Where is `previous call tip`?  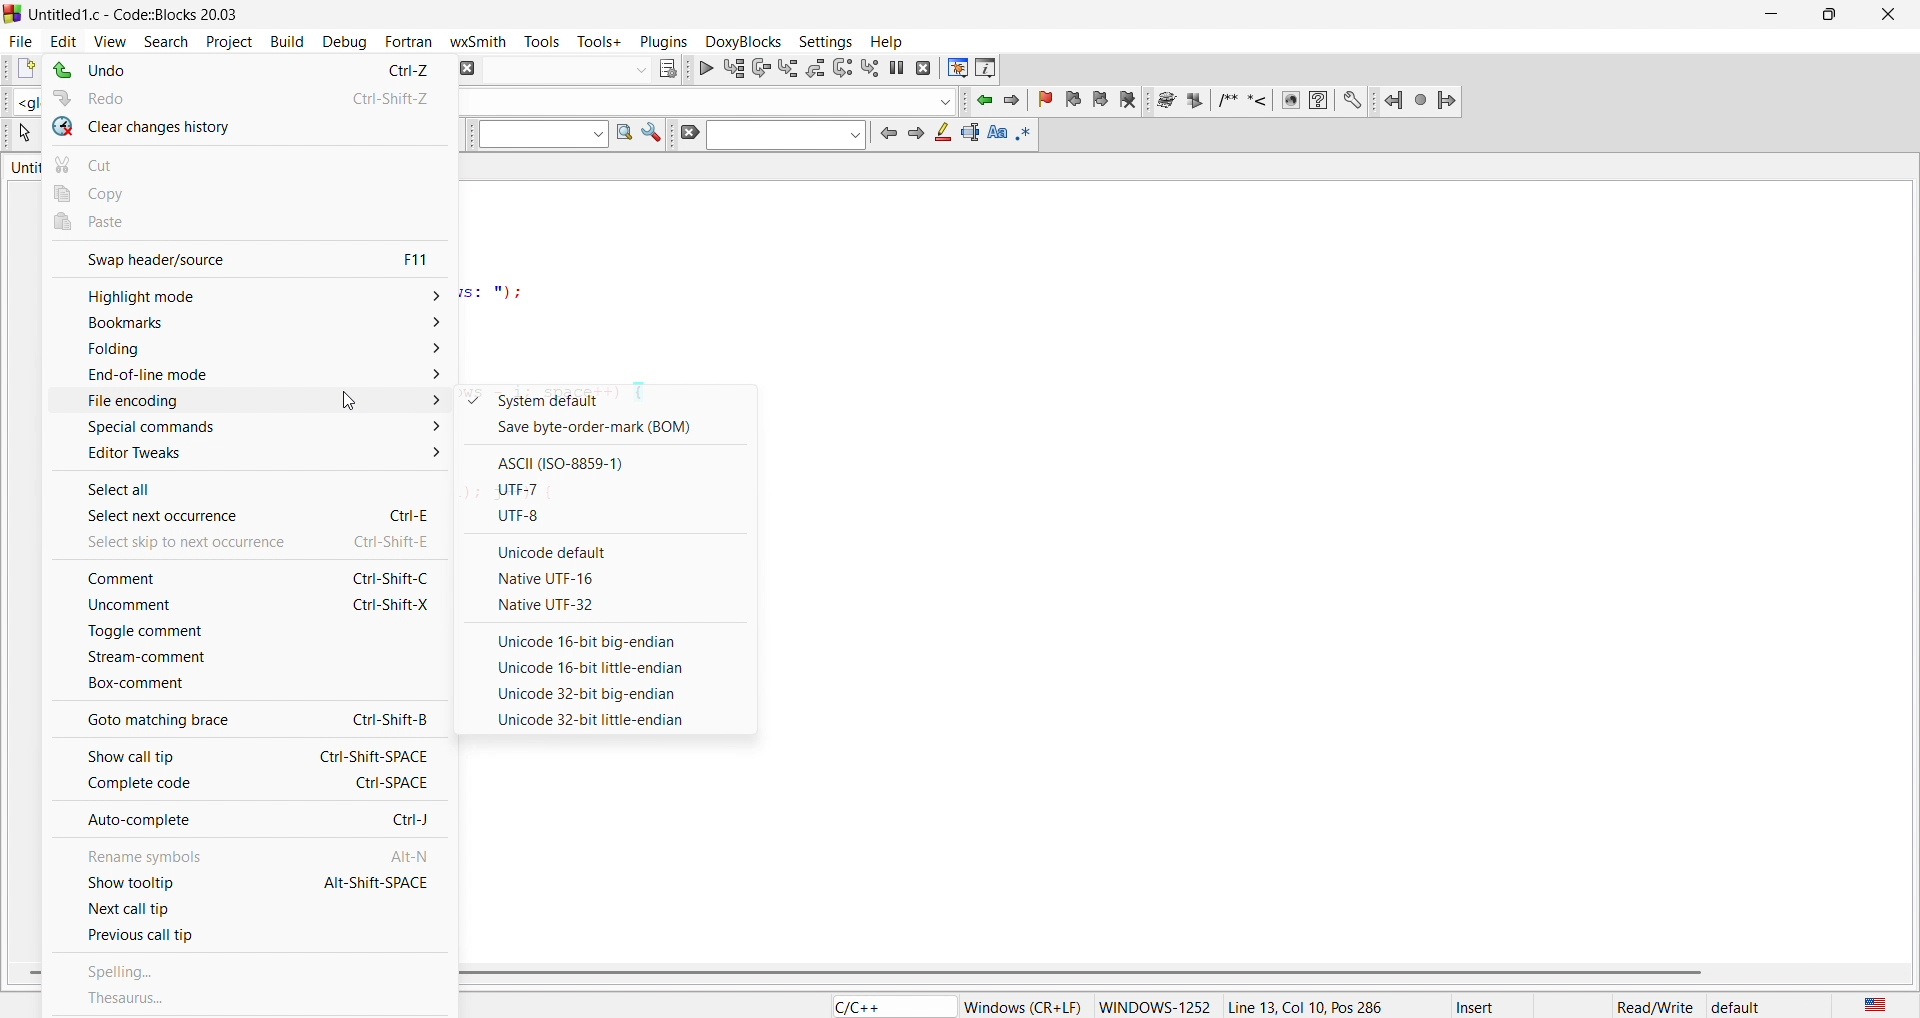
previous call tip is located at coordinates (250, 939).